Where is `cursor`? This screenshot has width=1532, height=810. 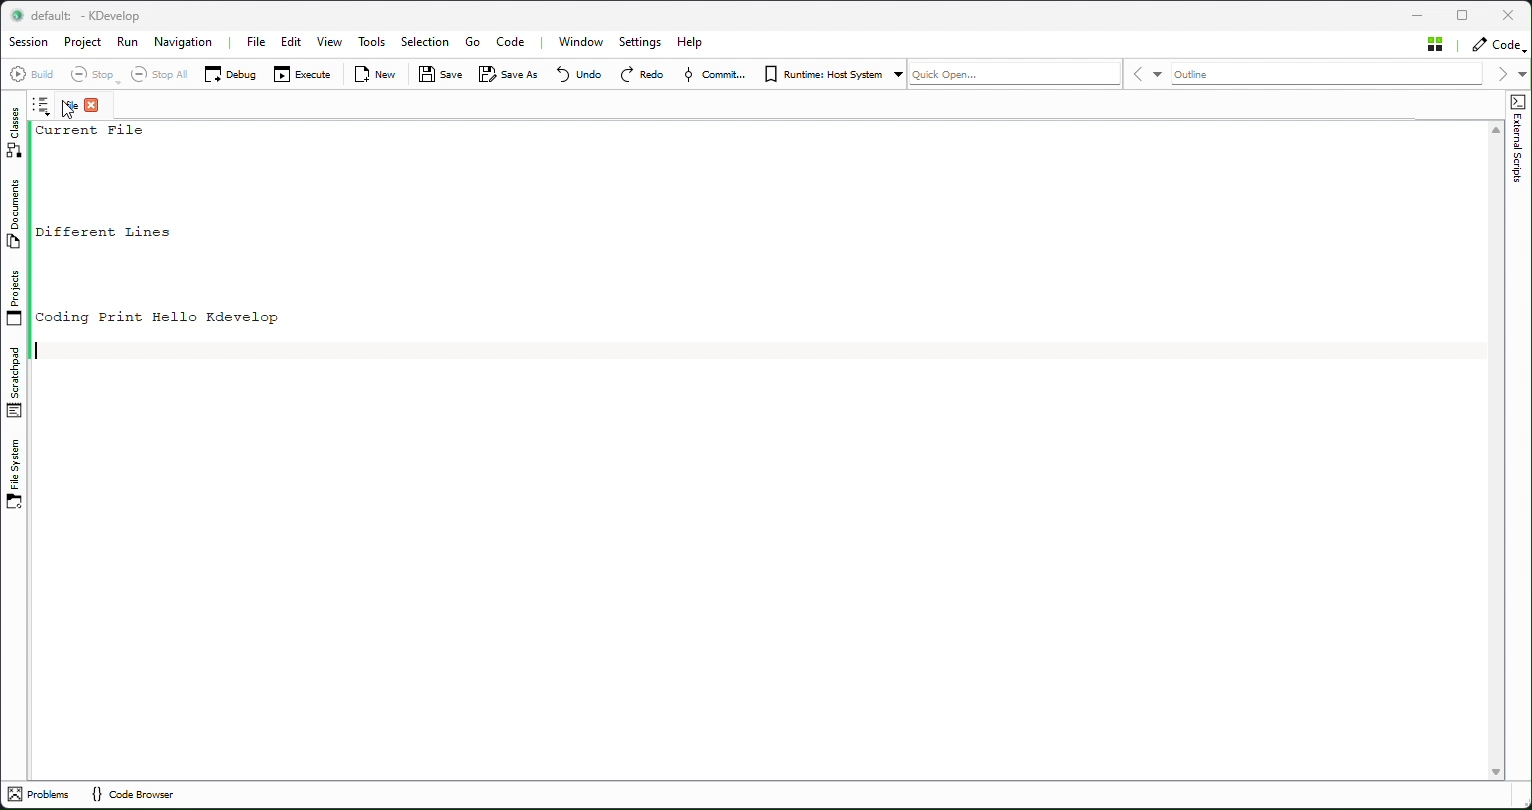 cursor is located at coordinates (72, 112).